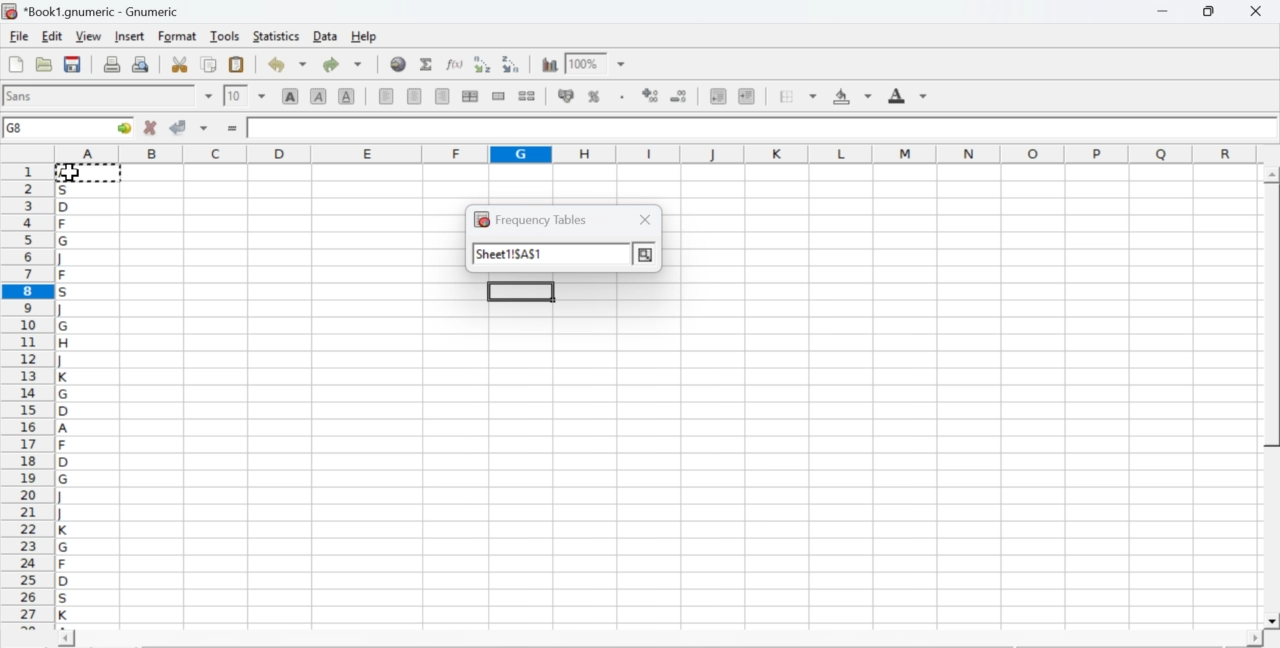 The height and width of the screenshot is (648, 1280). Describe the element at coordinates (646, 254) in the screenshot. I see `more` at that location.